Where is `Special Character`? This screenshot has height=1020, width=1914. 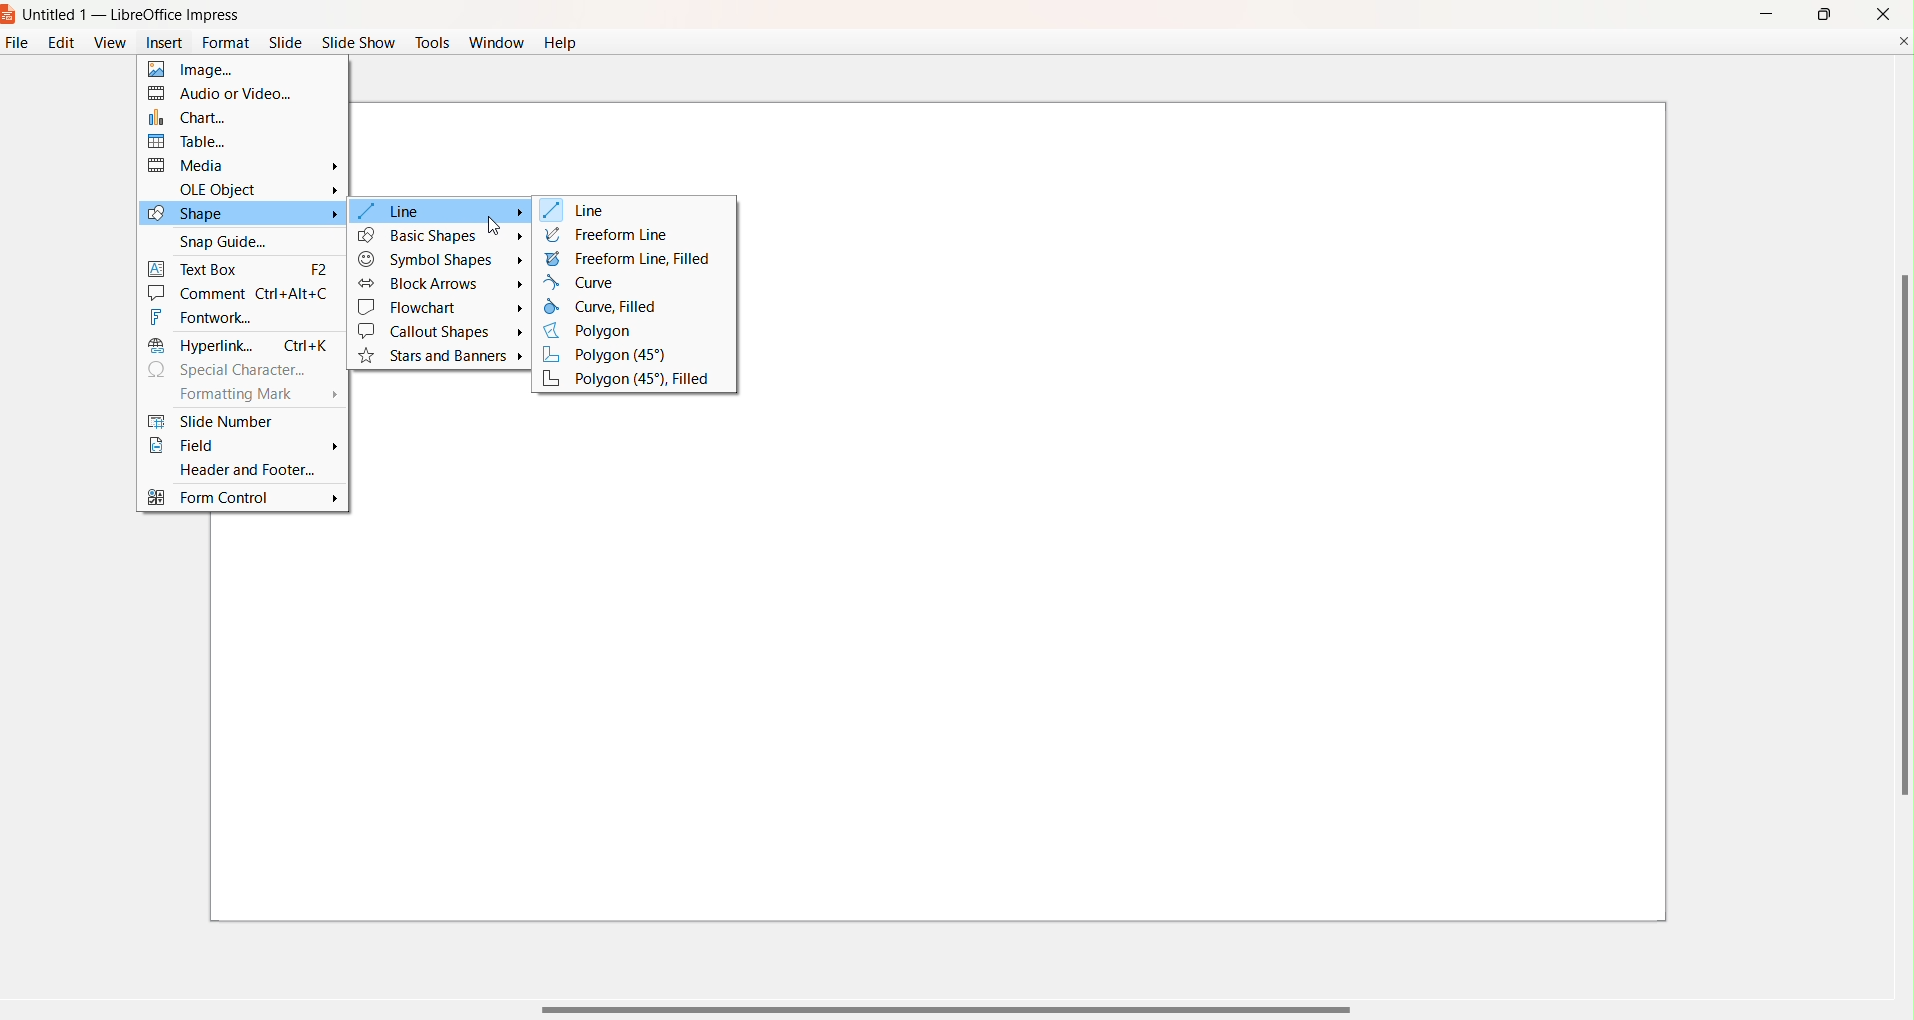 Special Character is located at coordinates (234, 370).